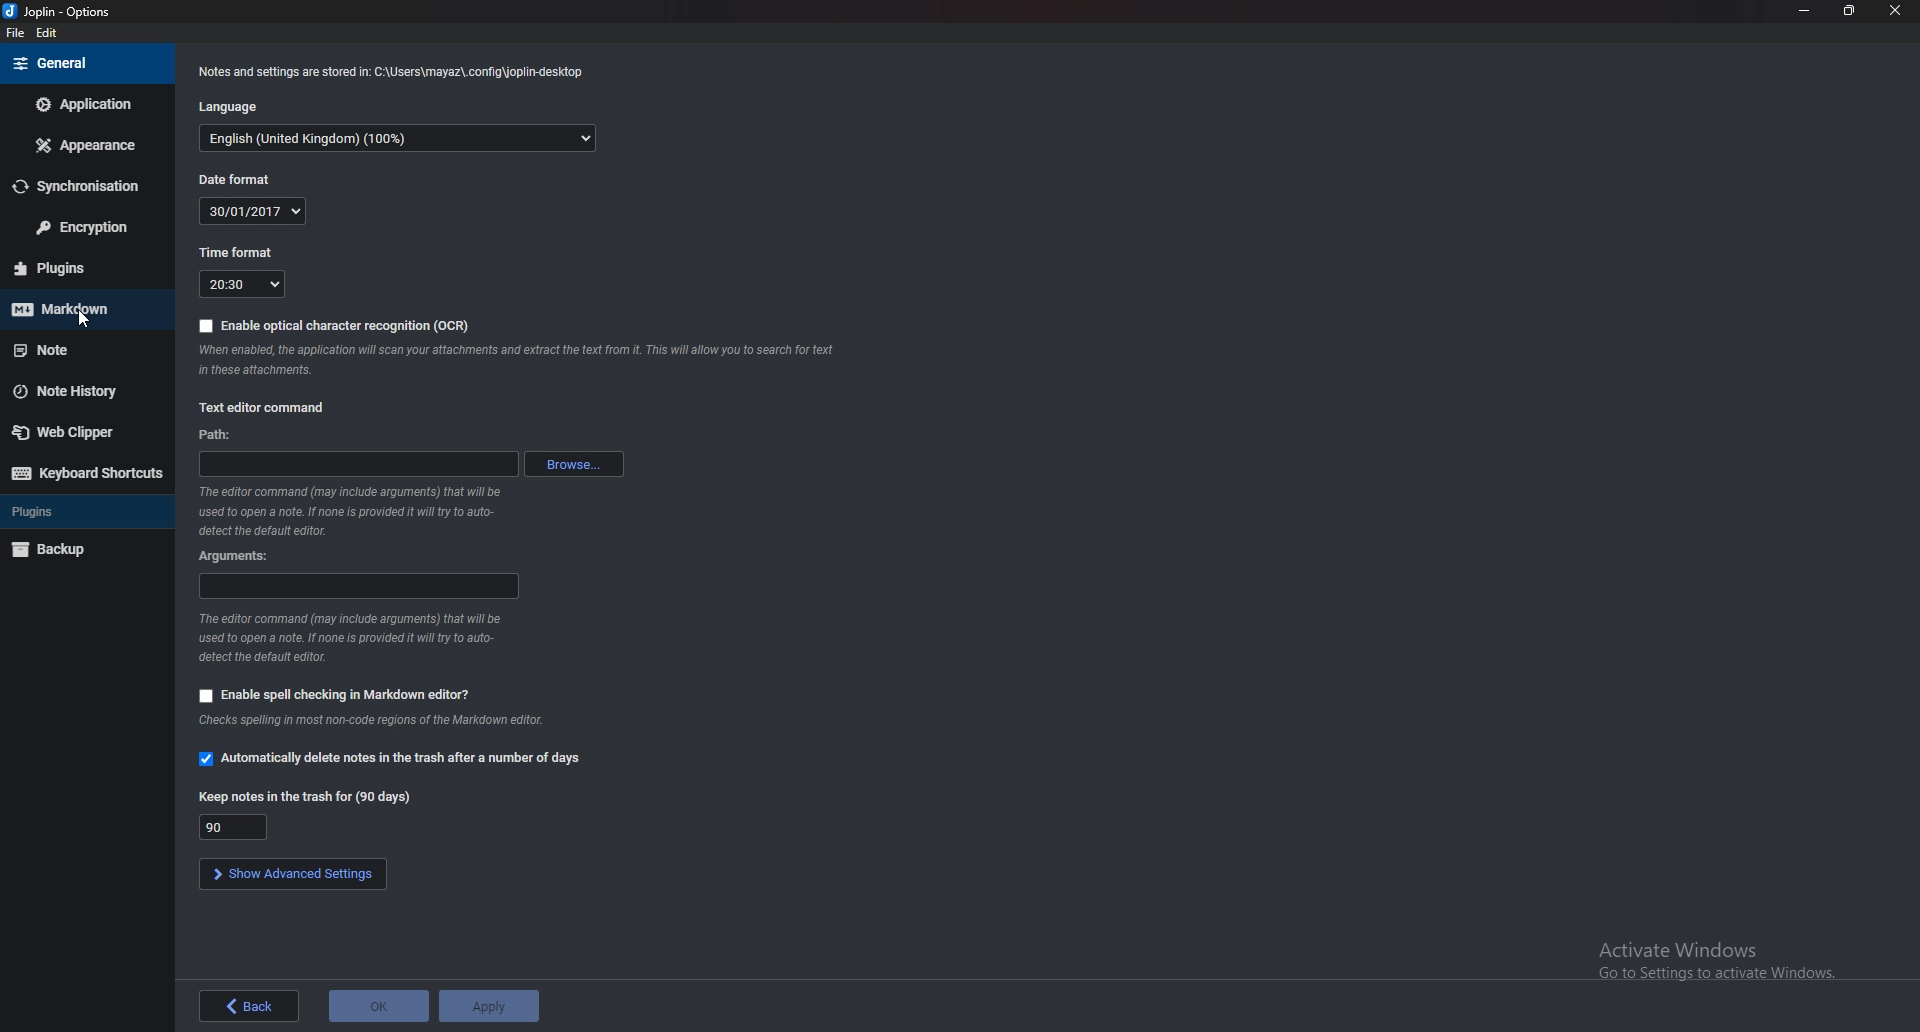 The image size is (1920, 1032). I want to click on path, so click(361, 464).